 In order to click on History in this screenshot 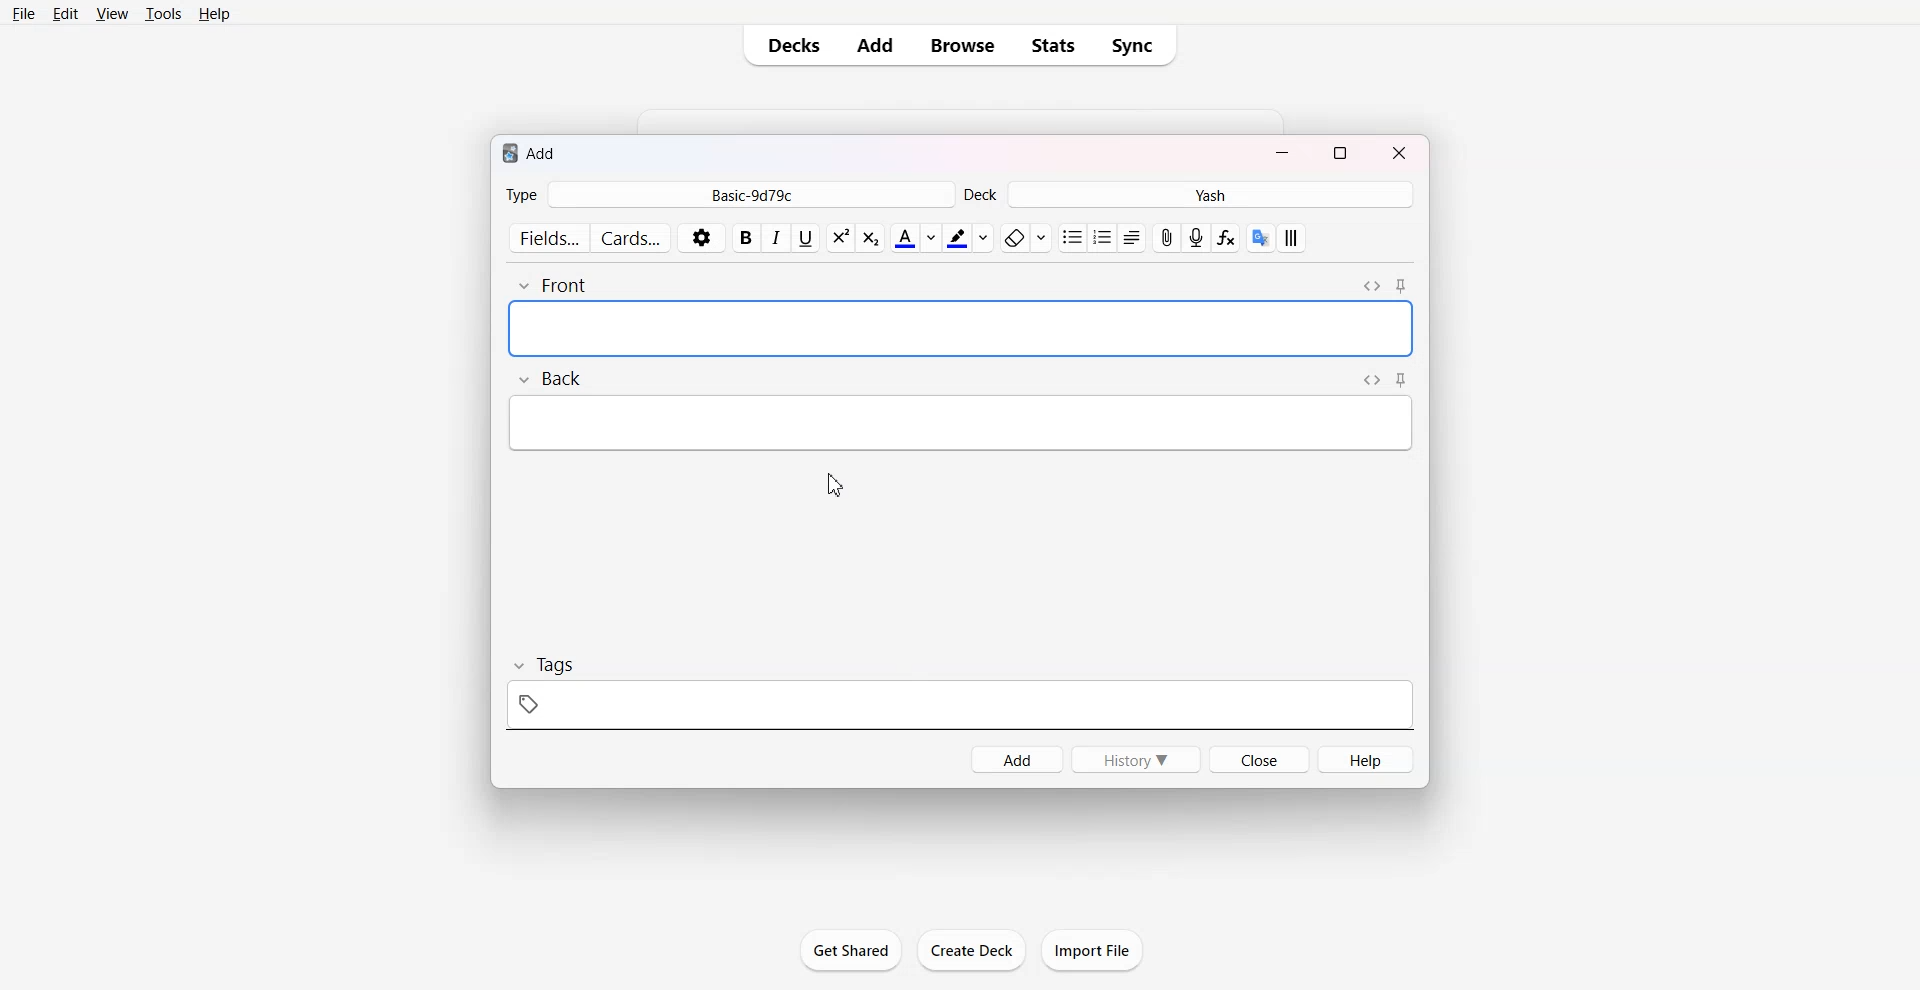, I will do `click(1137, 759)`.